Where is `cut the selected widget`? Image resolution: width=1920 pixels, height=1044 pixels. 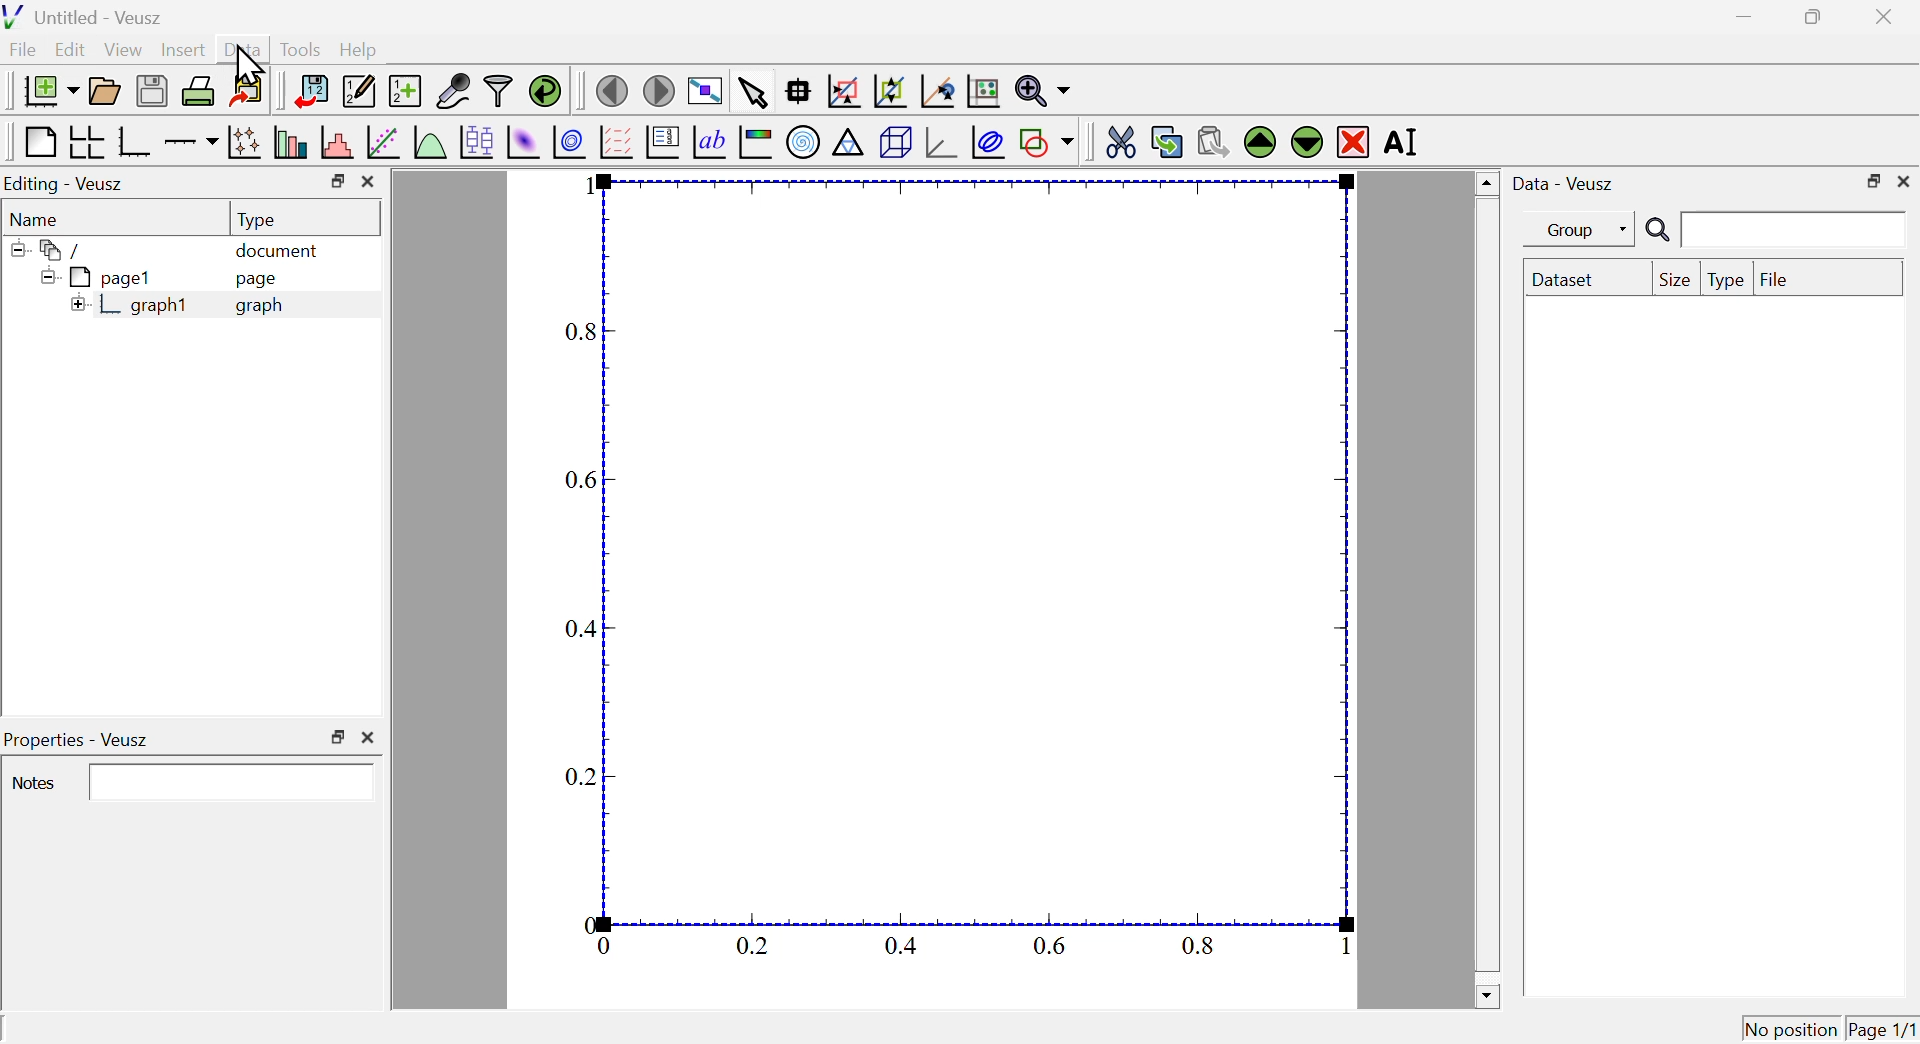
cut the selected widget is located at coordinates (1117, 140).